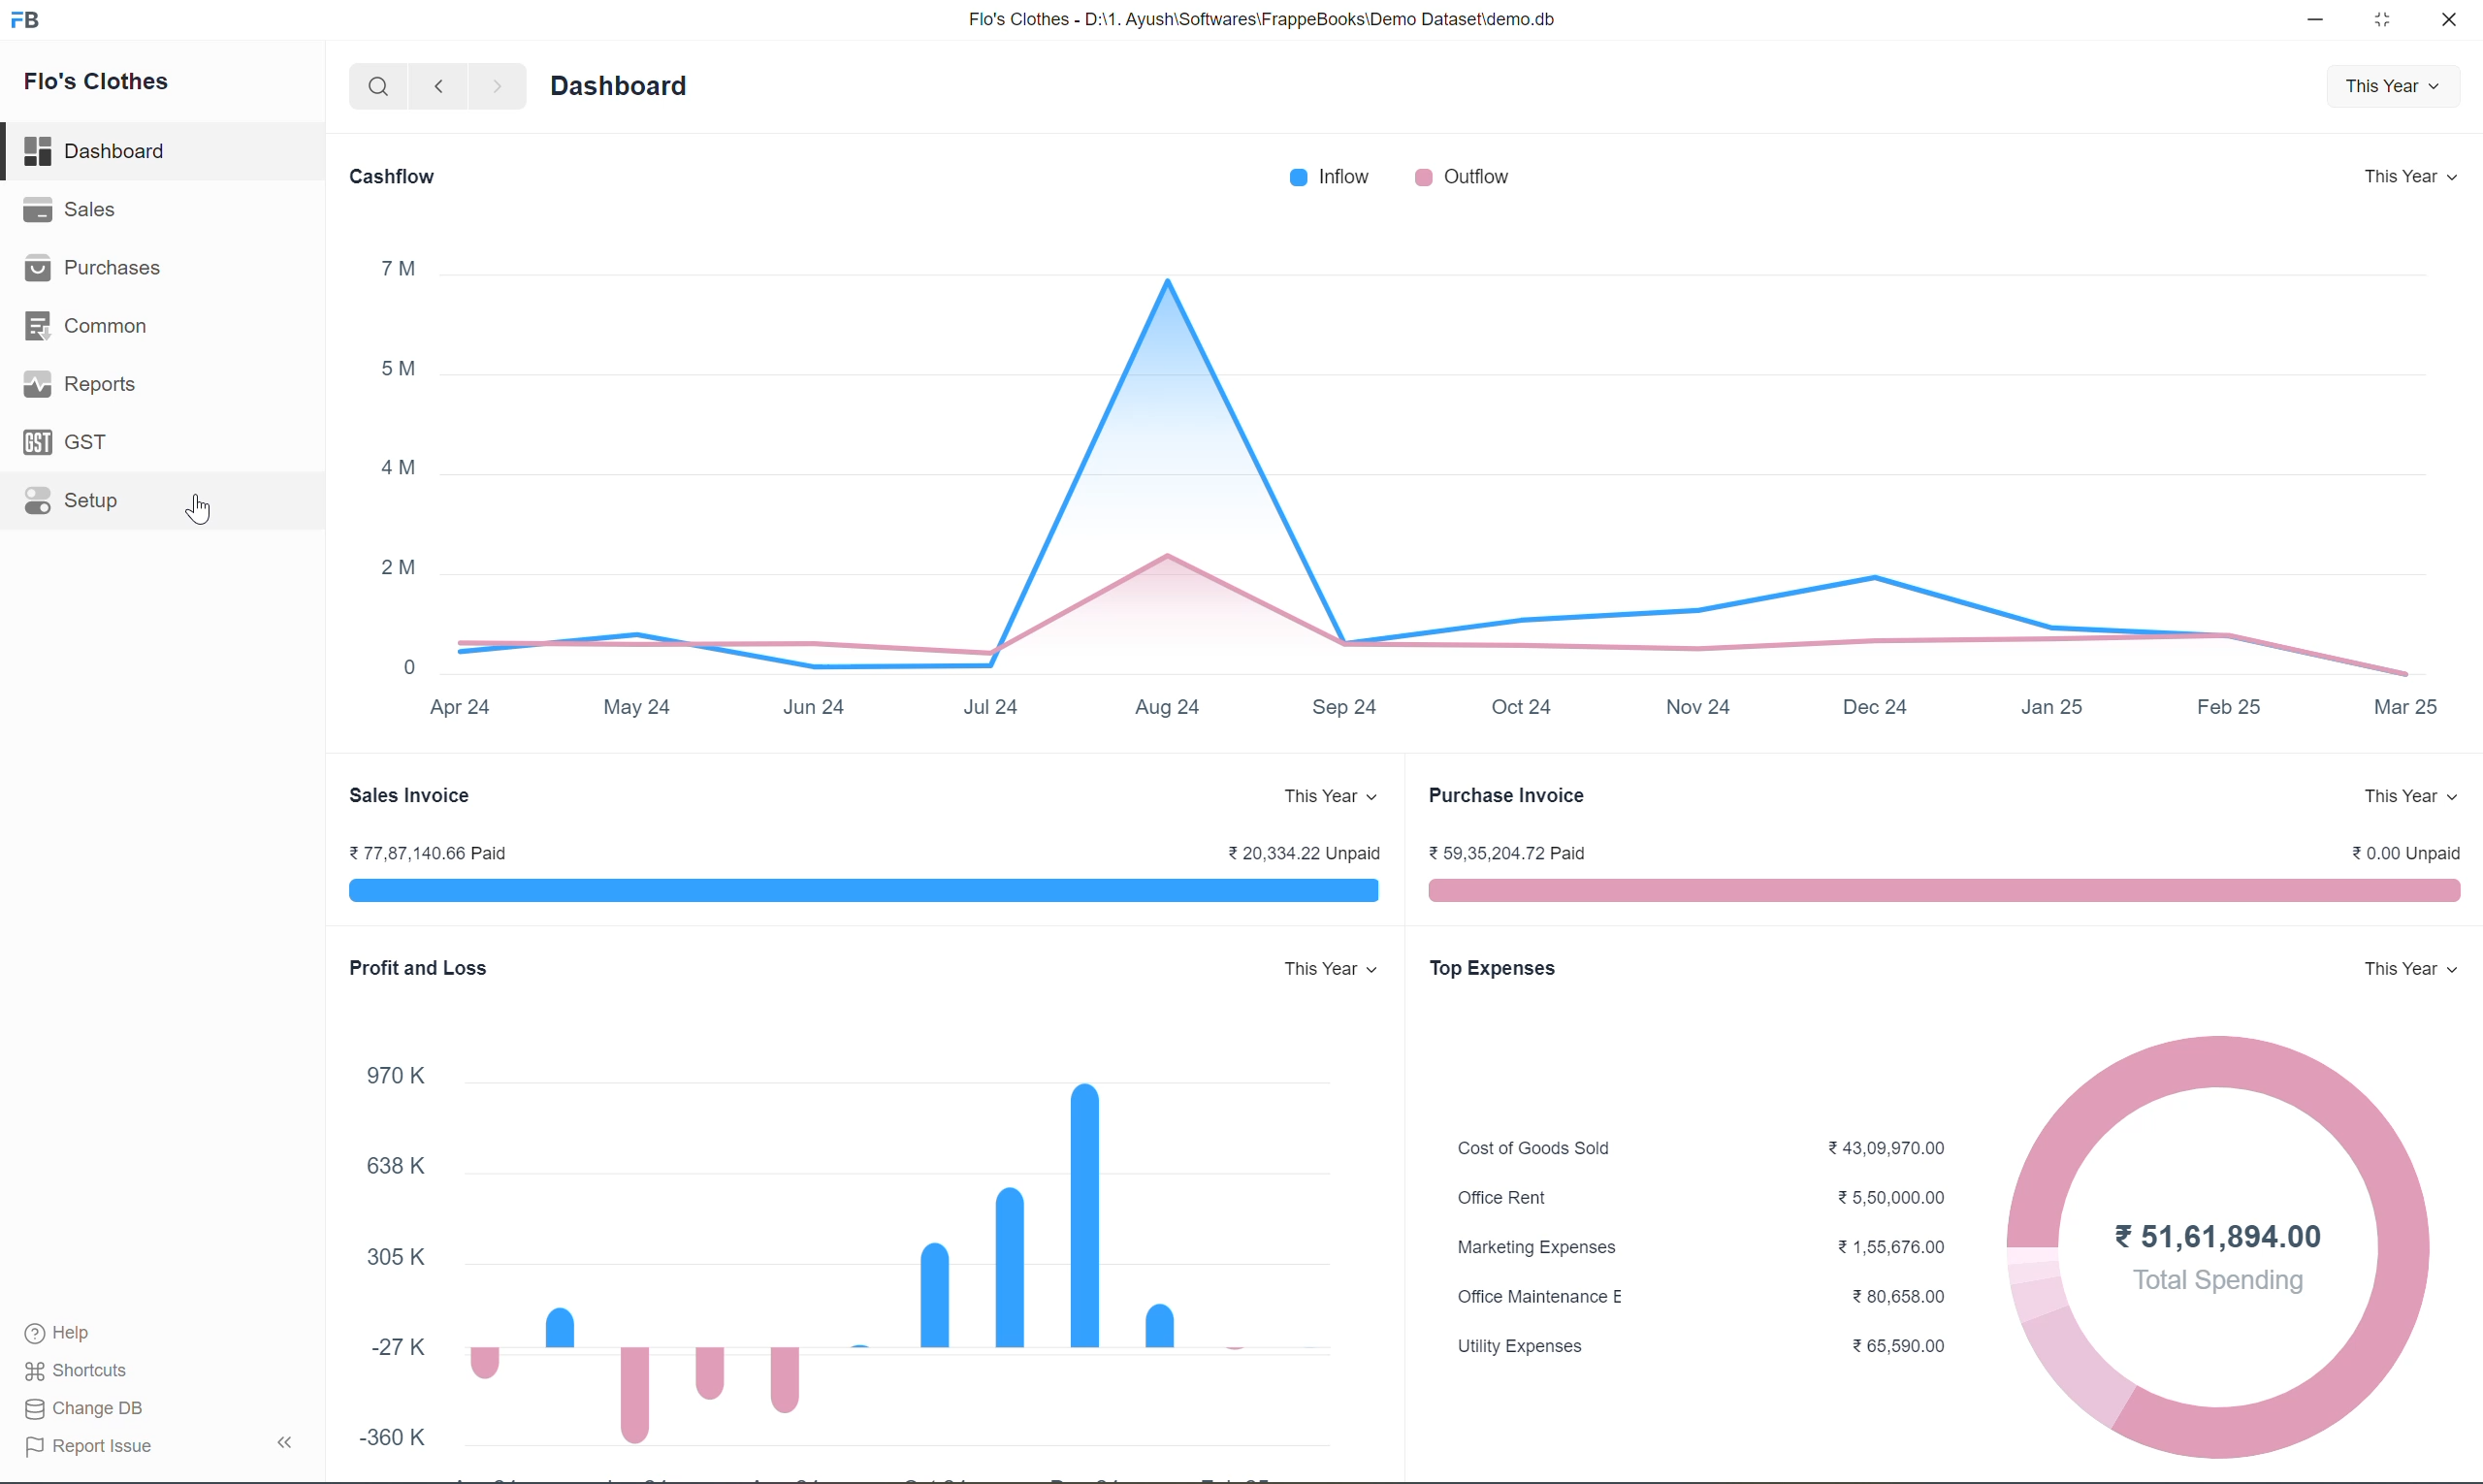 The image size is (2483, 1484). What do you see at coordinates (1697, 1346) in the screenshot?
I see `Utility Expenses ¥ 65,590.00` at bounding box center [1697, 1346].